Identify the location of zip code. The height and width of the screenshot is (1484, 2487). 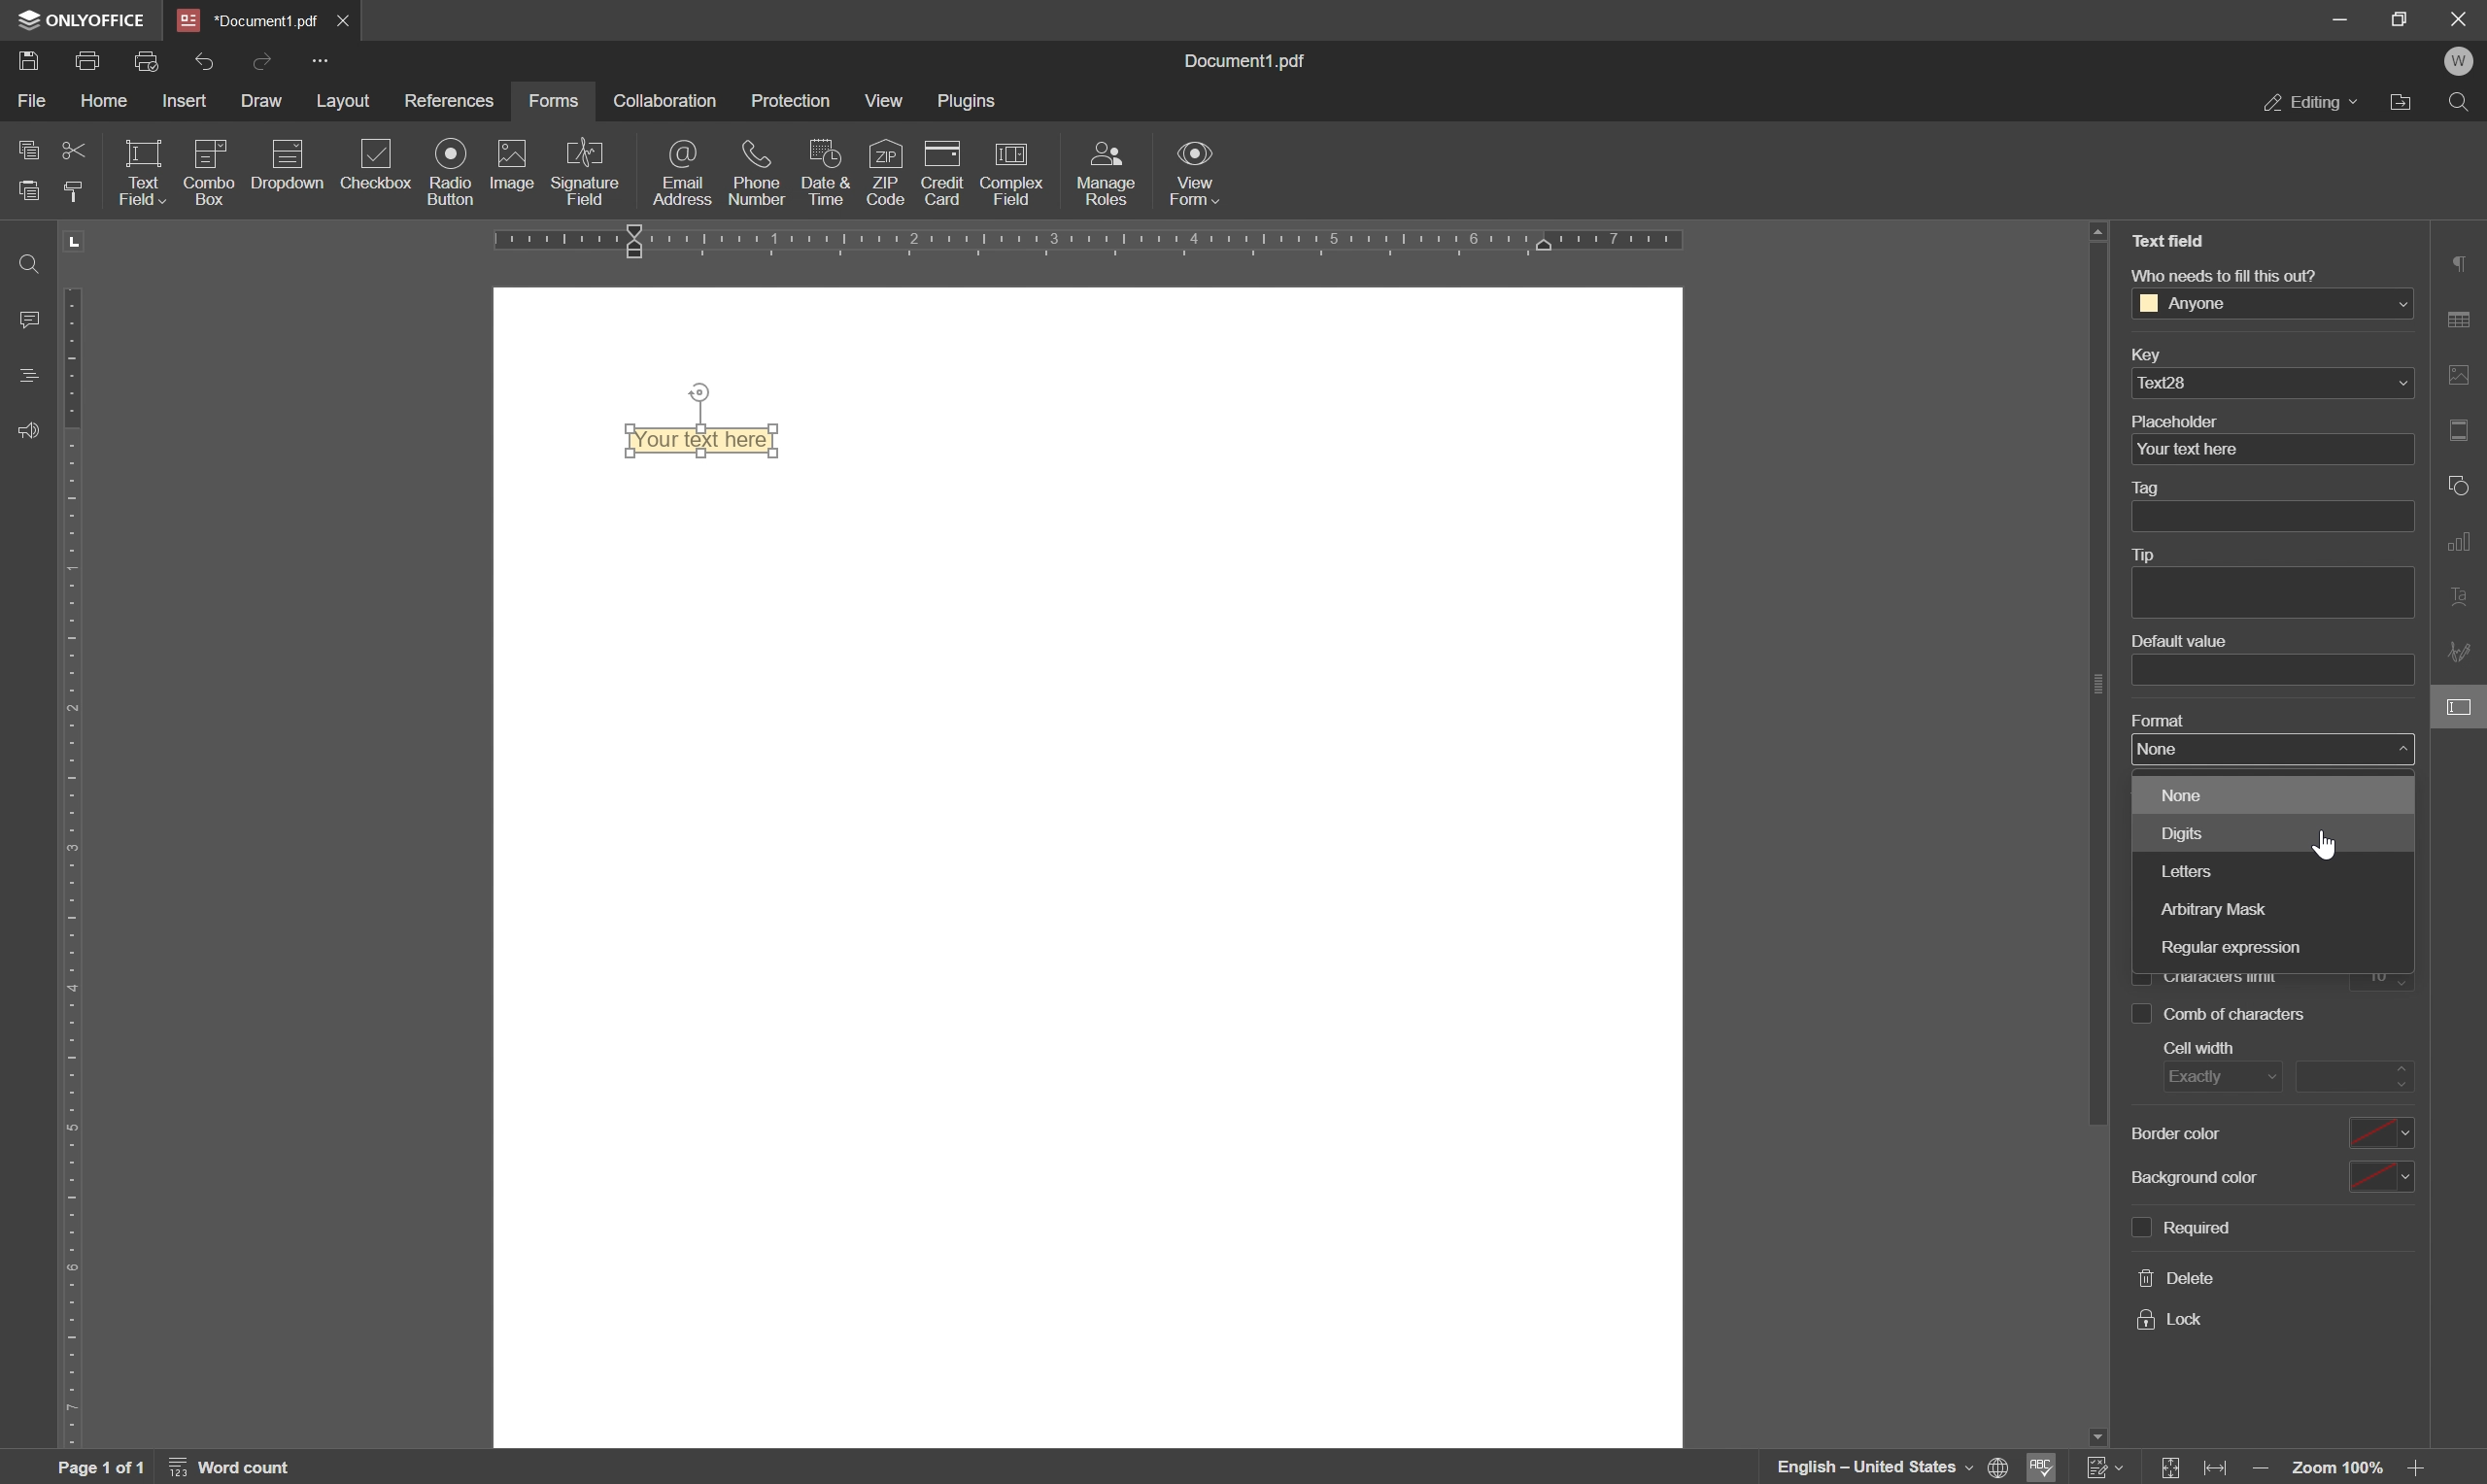
(887, 174).